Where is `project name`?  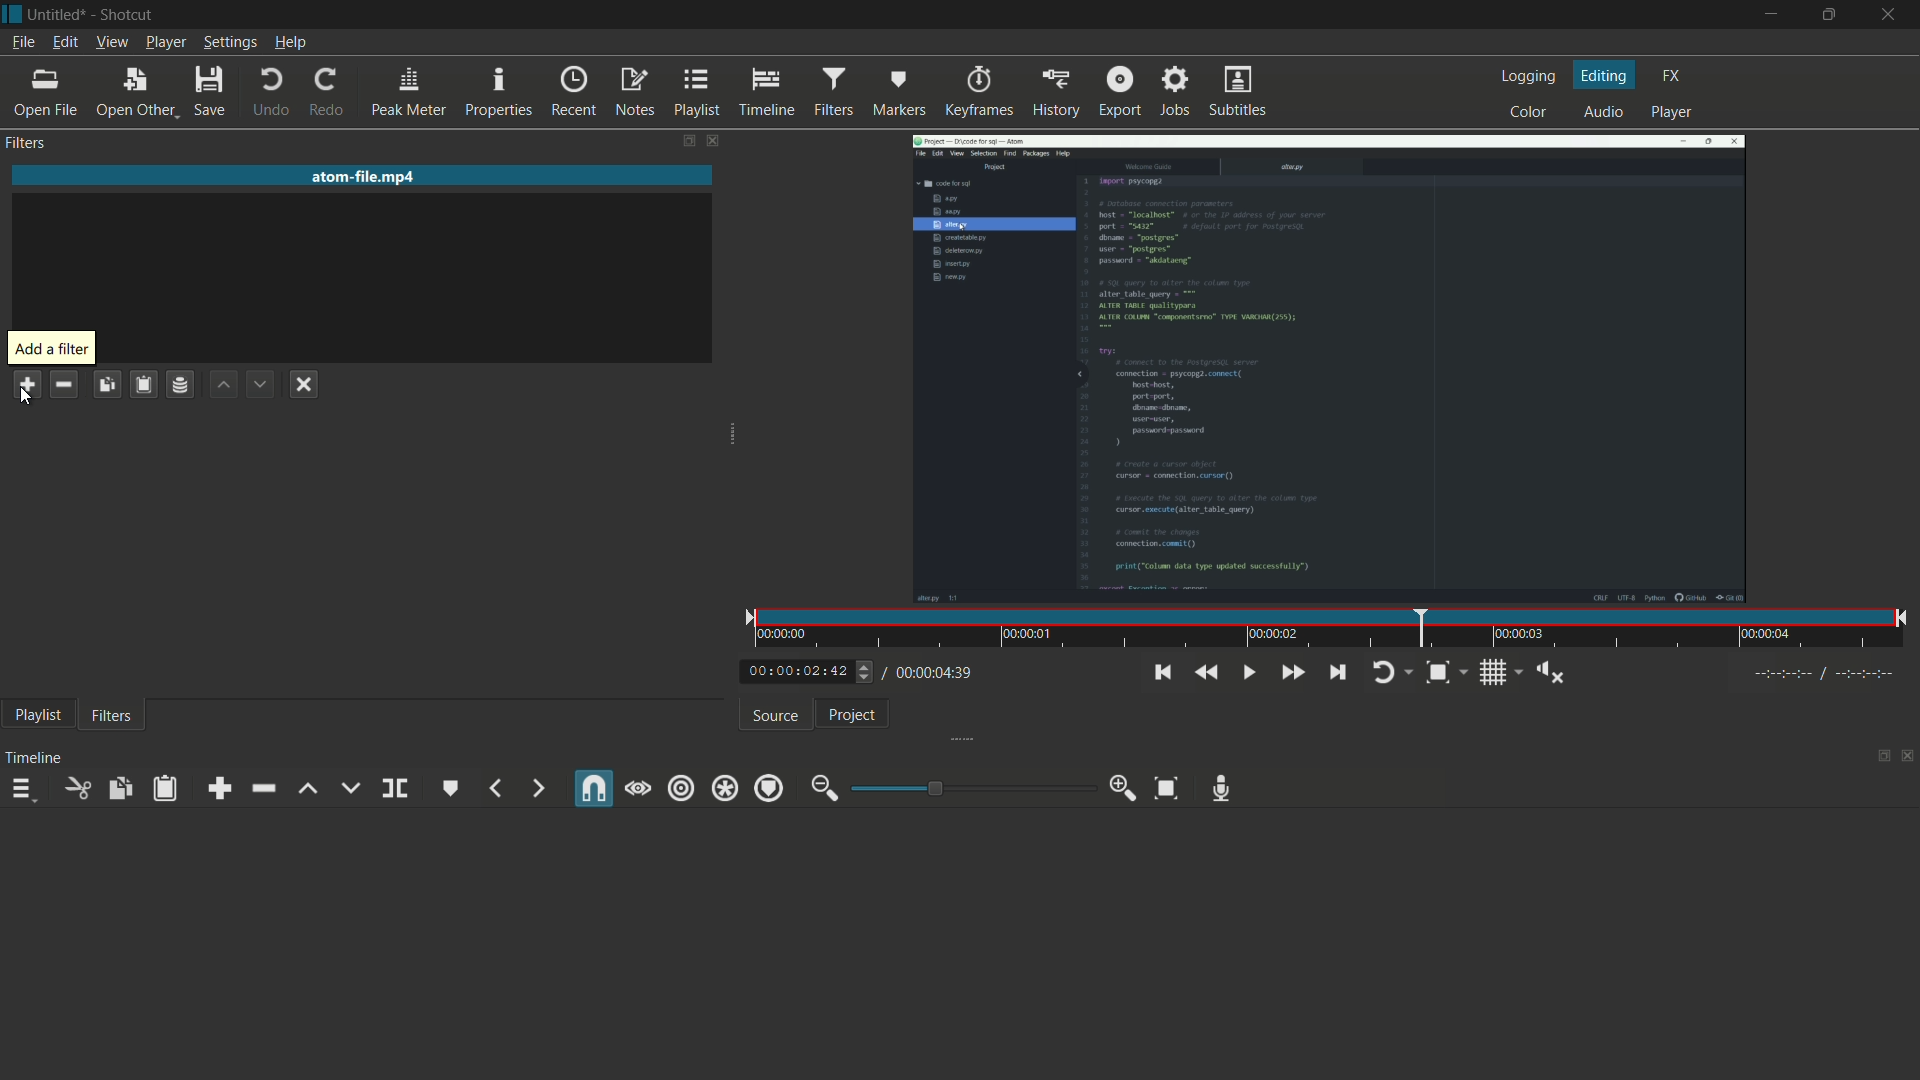
project name is located at coordinates (58, 14).